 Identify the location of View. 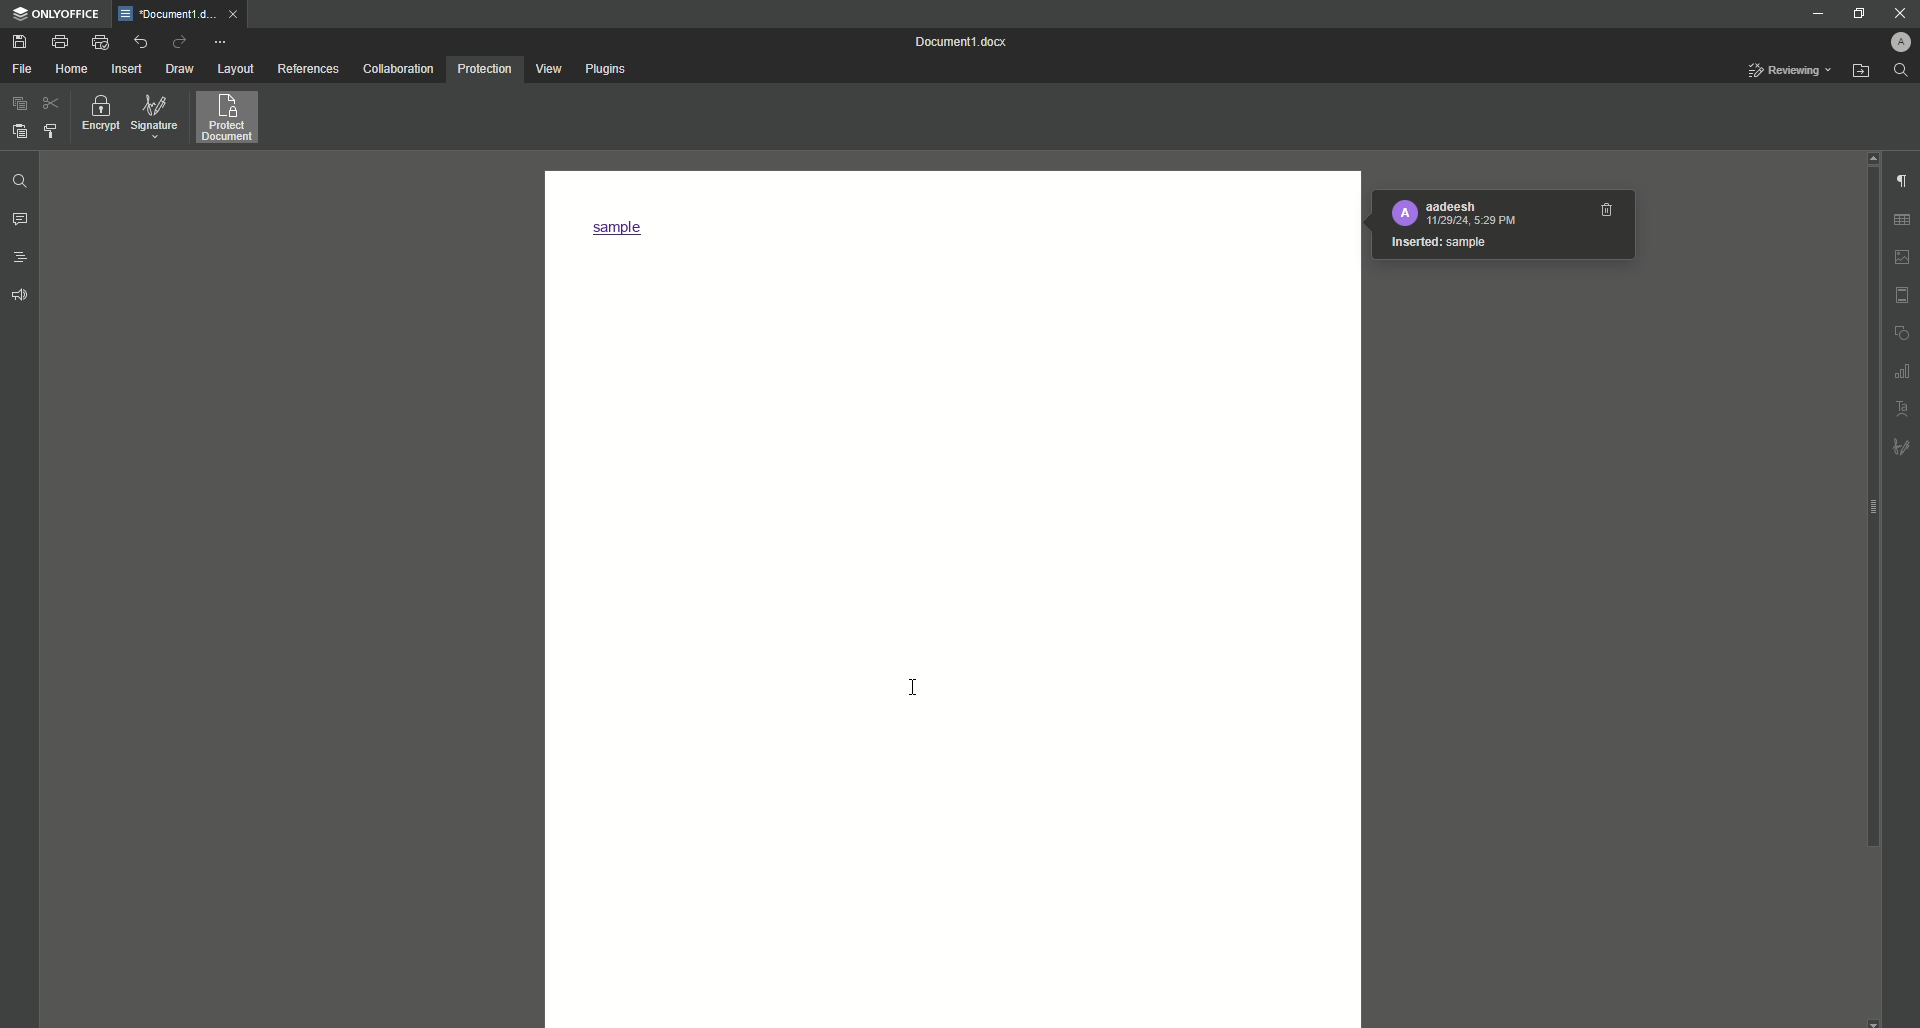
(546, 69).